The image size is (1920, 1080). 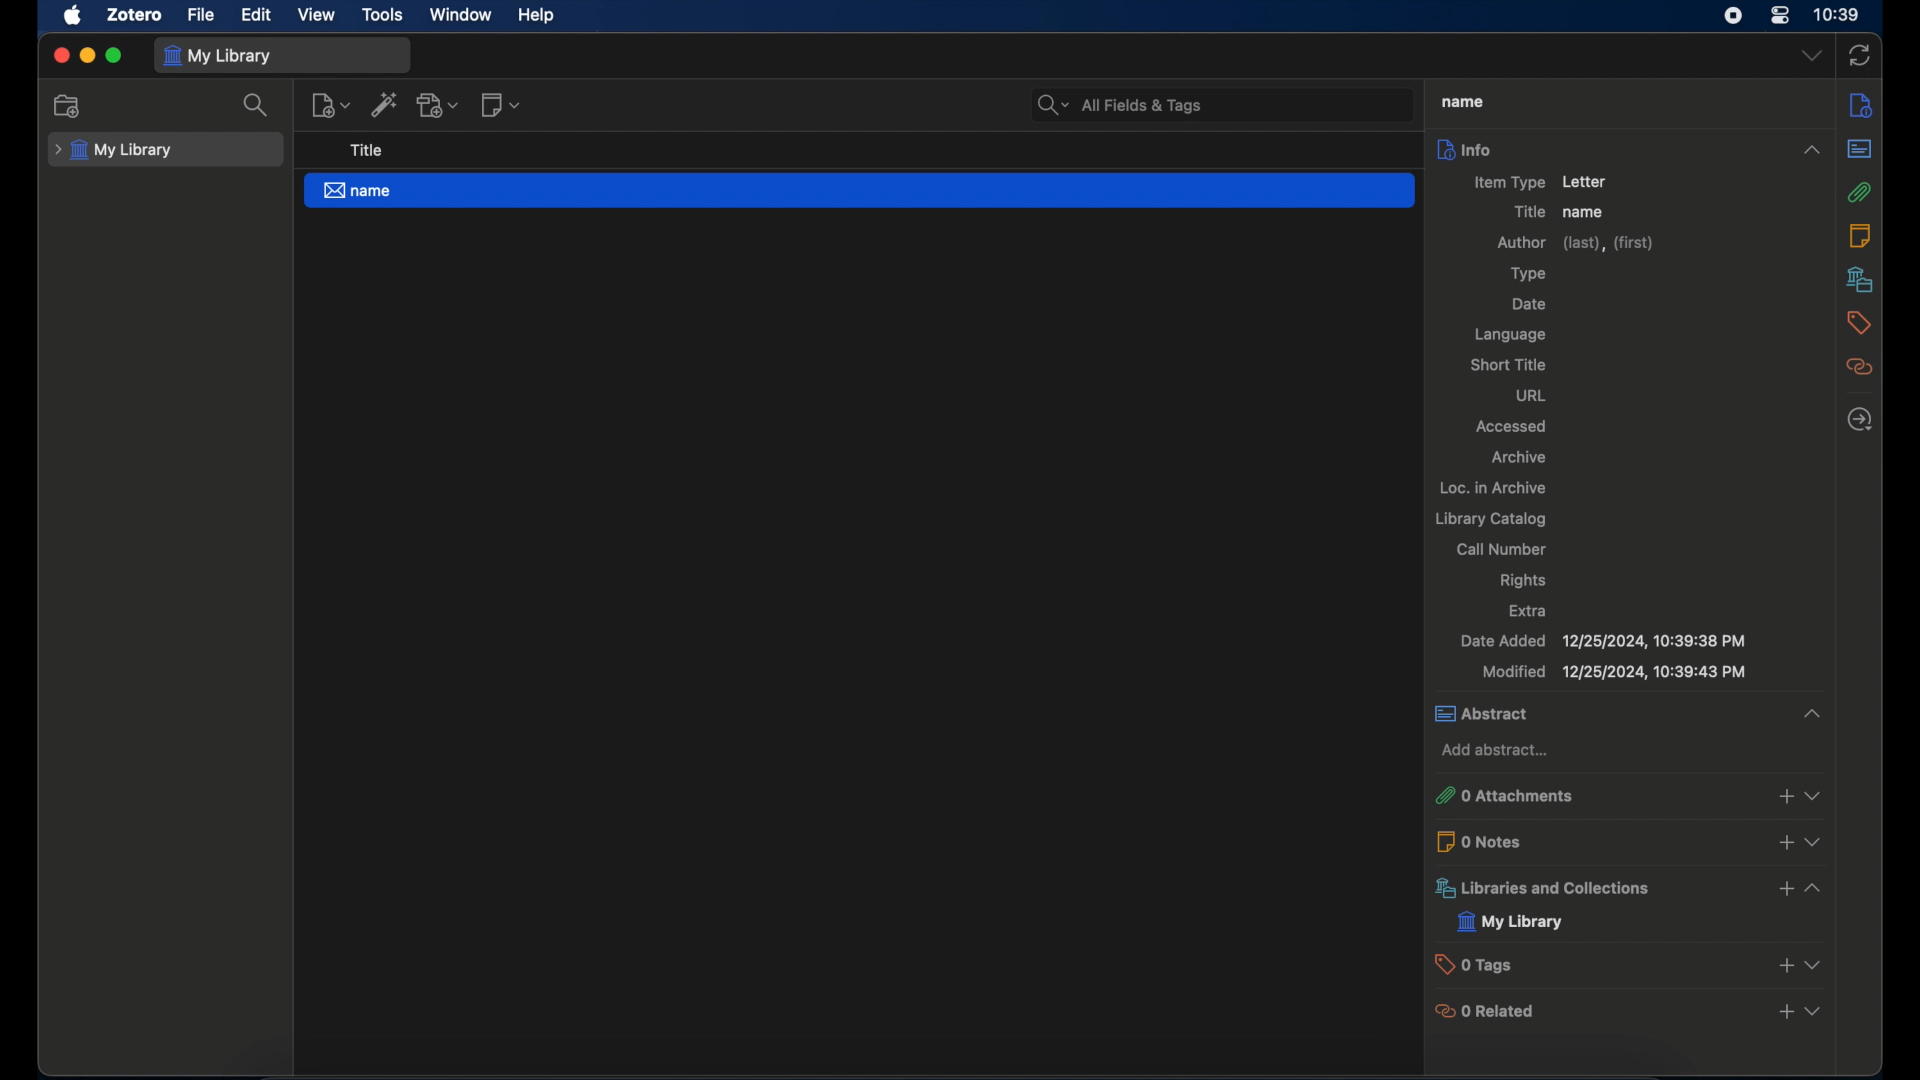 What do you see at coordinates (1496, 518) in the screenshot?
I see `library catalog` at bounding box center [1496, 518].